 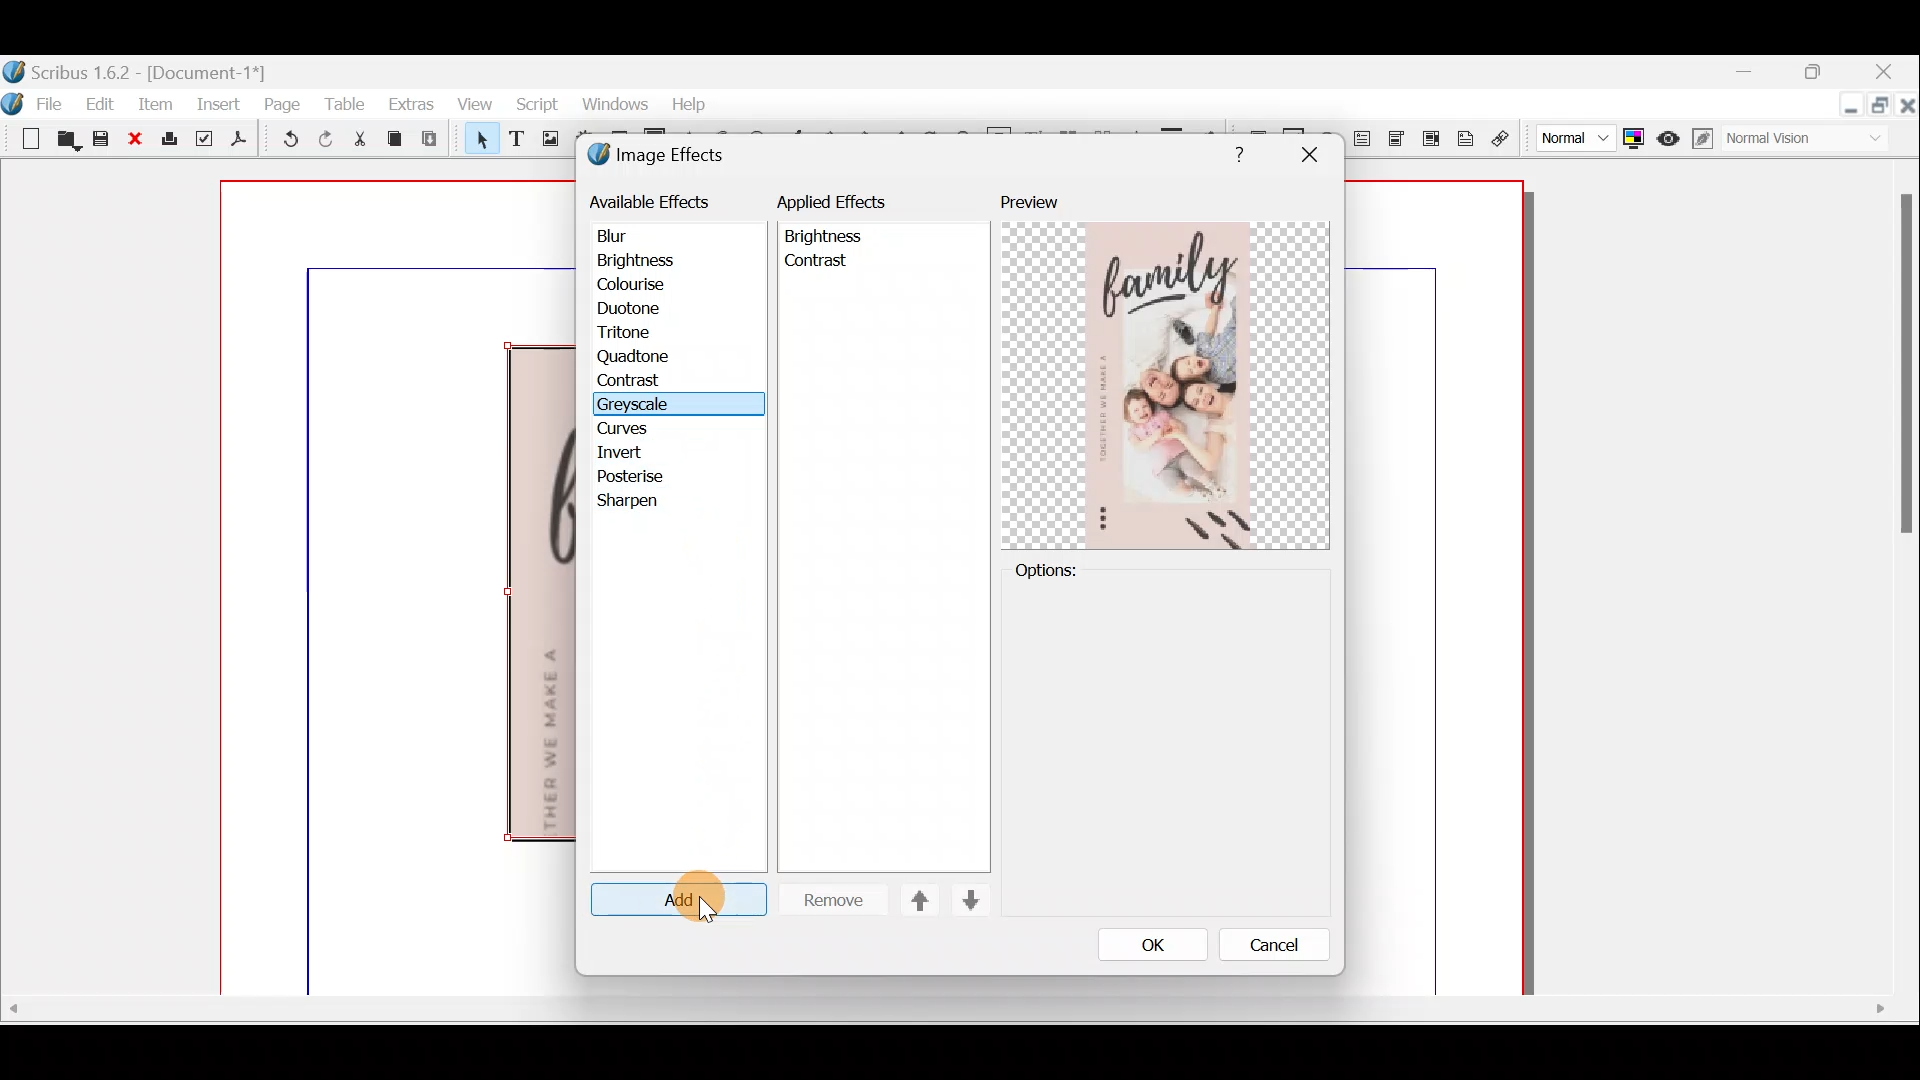 I want to click on Toggle colour management system, so click(x=1633, y=140).